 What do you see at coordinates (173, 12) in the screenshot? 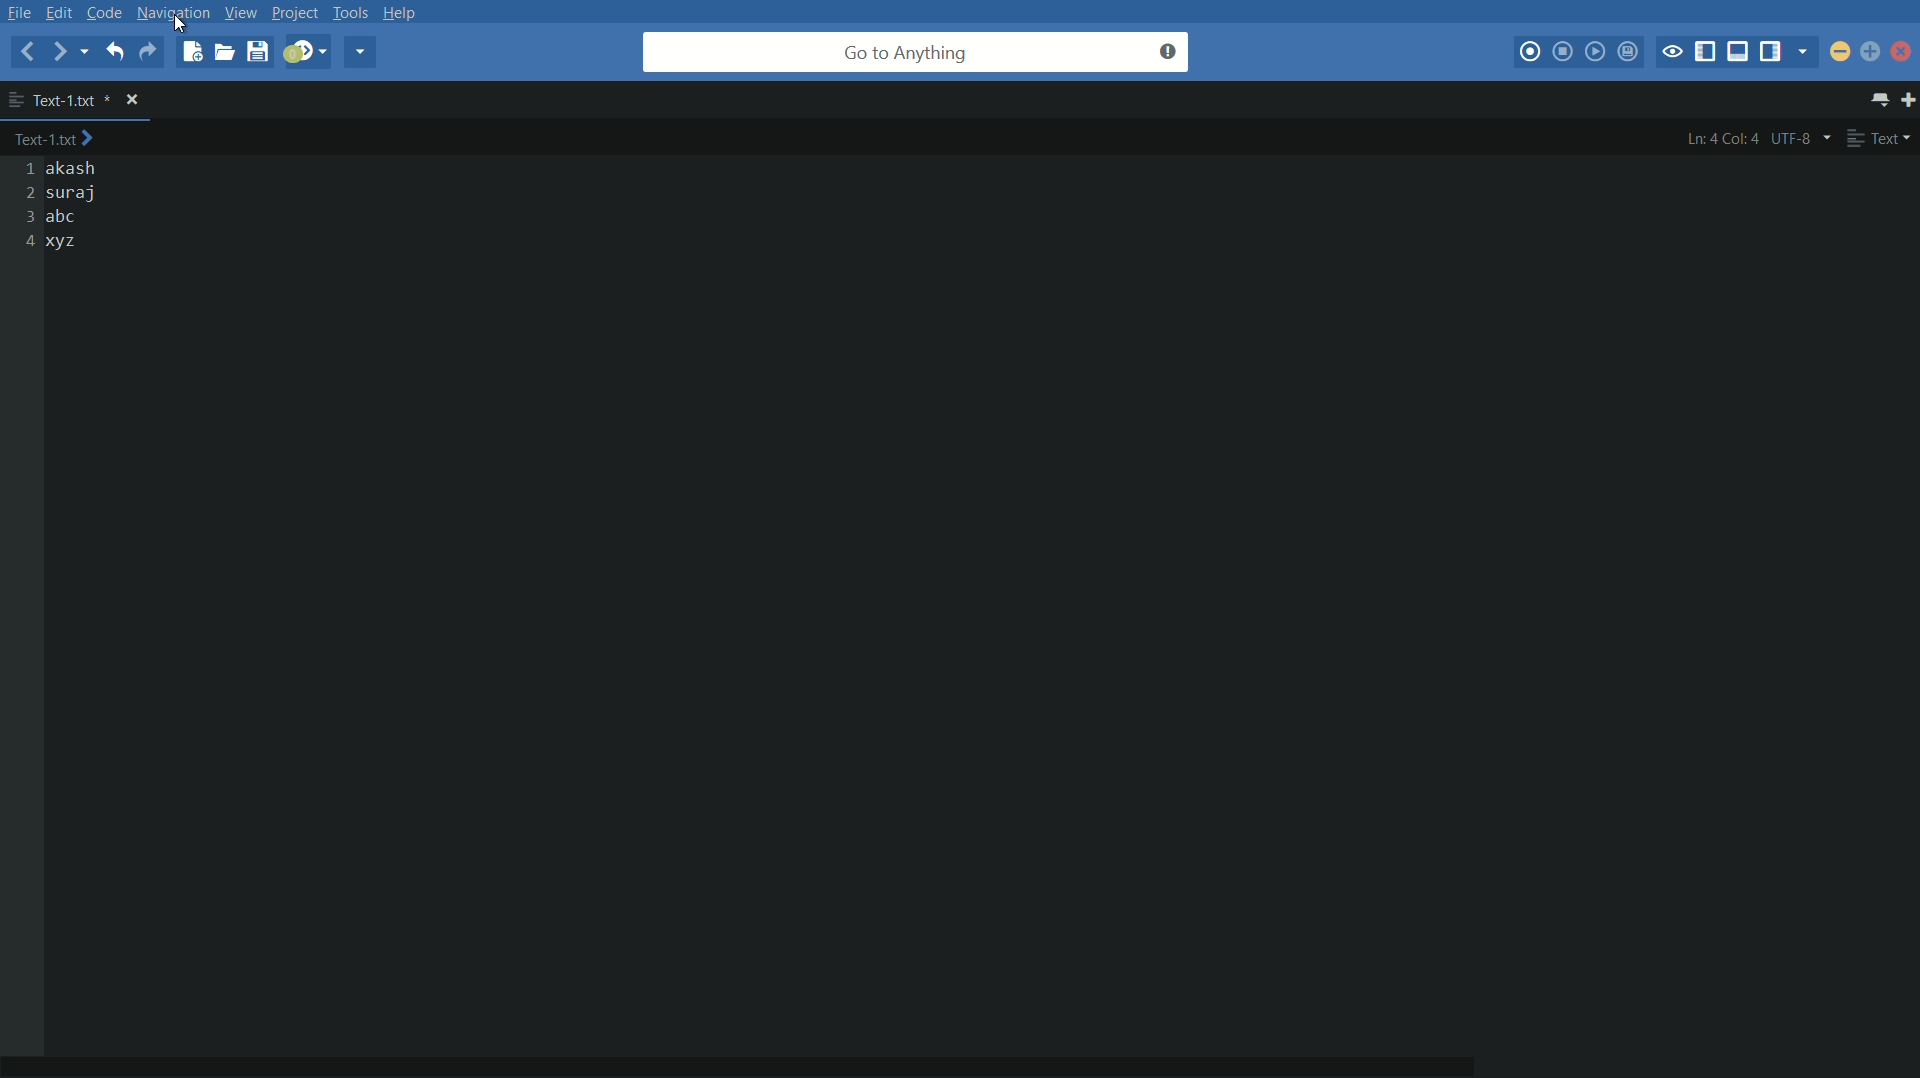
I see `navigation` at bounding box center [173, 12].